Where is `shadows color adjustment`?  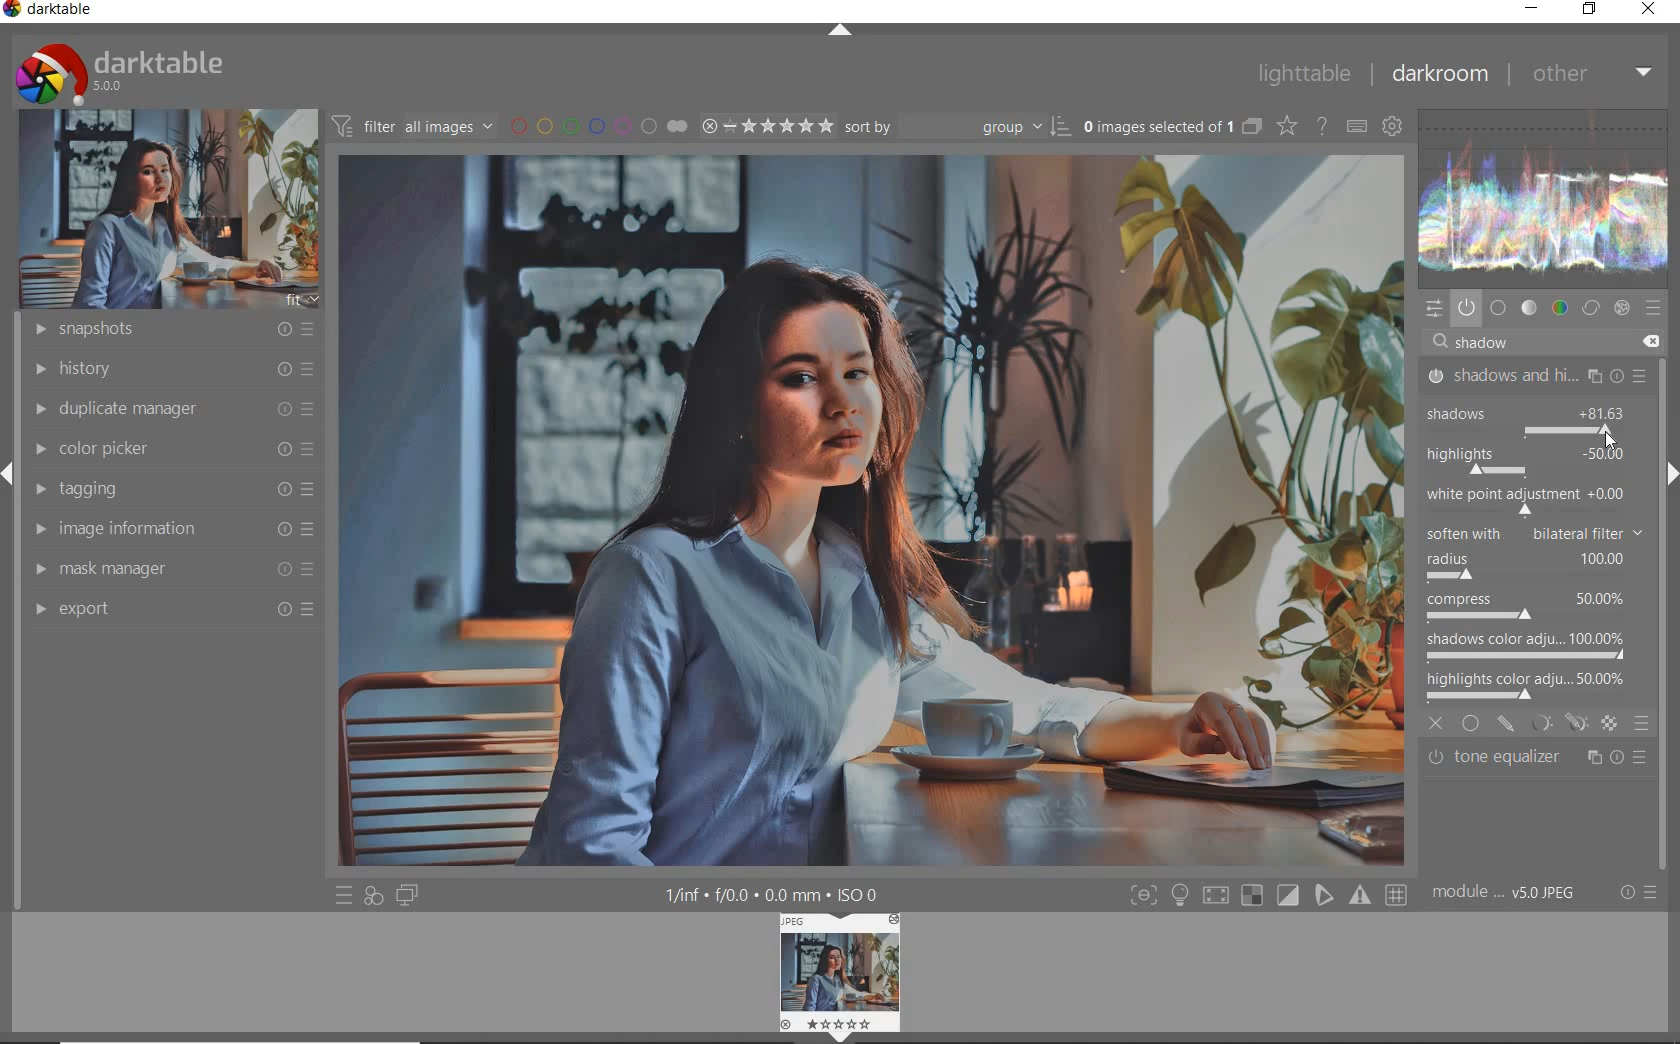 shadows color adjustment is located at coordinates (1526, 644).